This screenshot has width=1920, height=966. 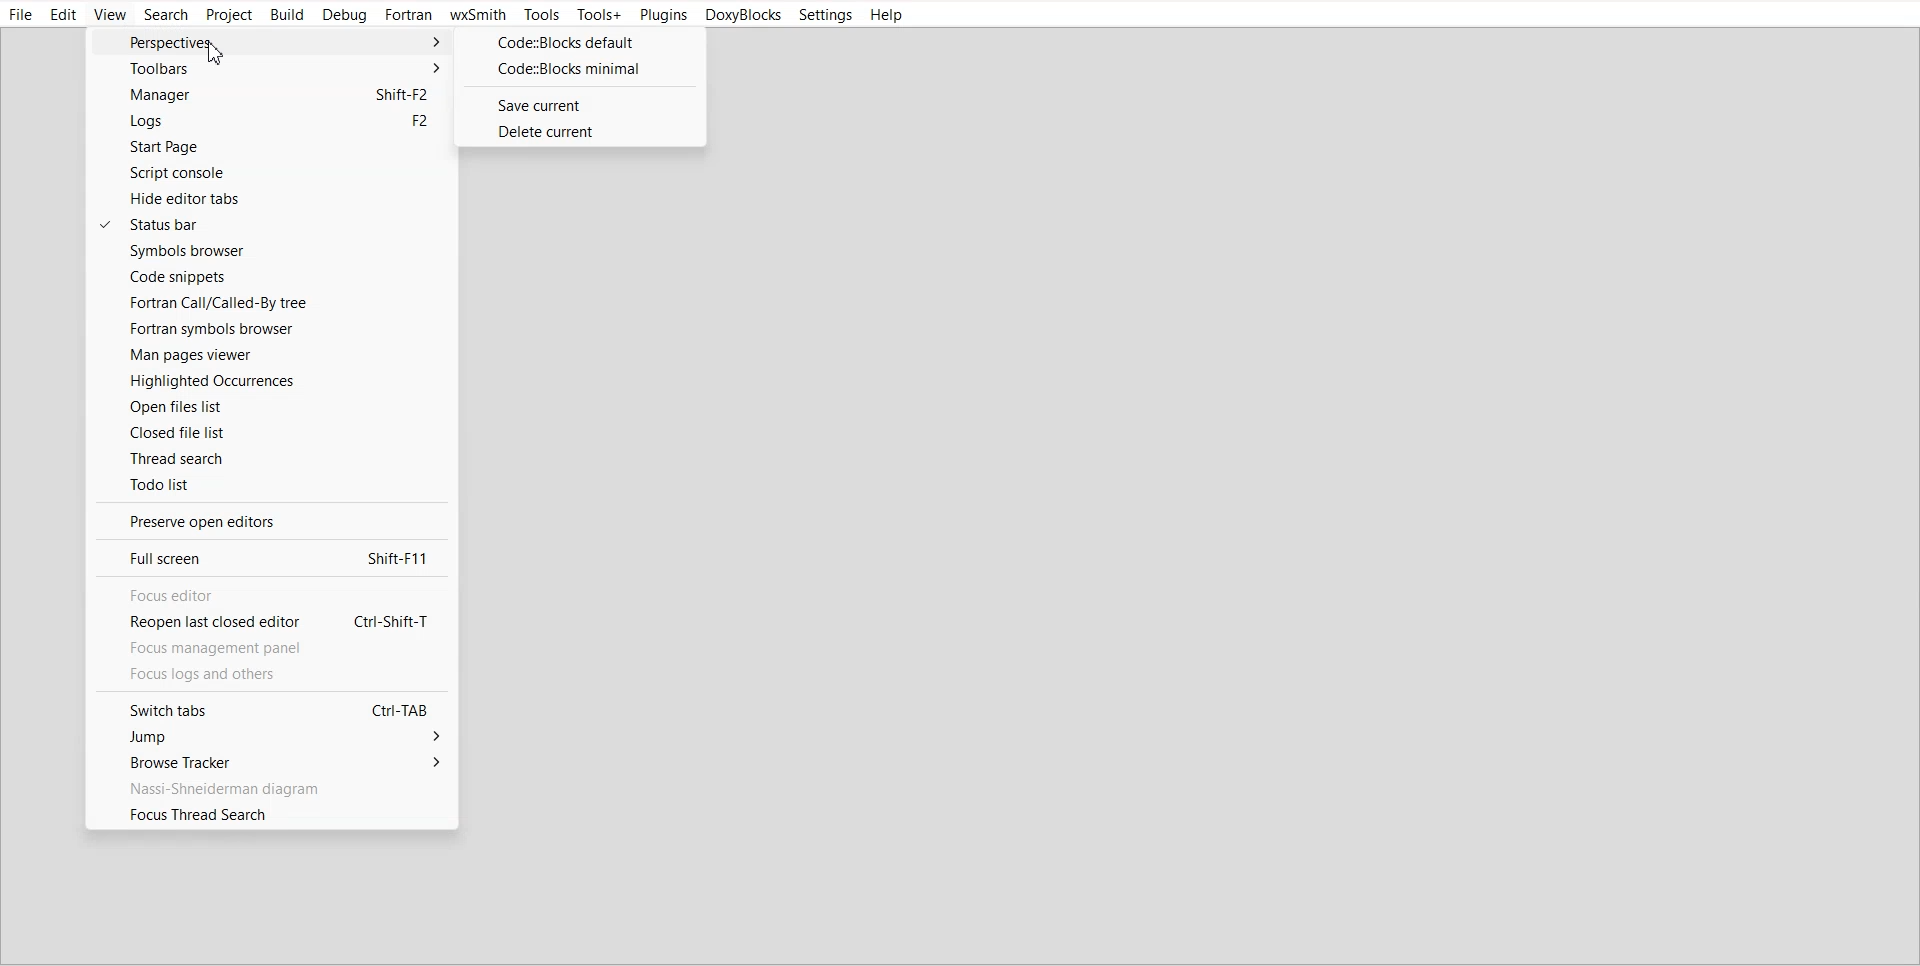 I want to click on Fortran call, so click(x=270, y=302).